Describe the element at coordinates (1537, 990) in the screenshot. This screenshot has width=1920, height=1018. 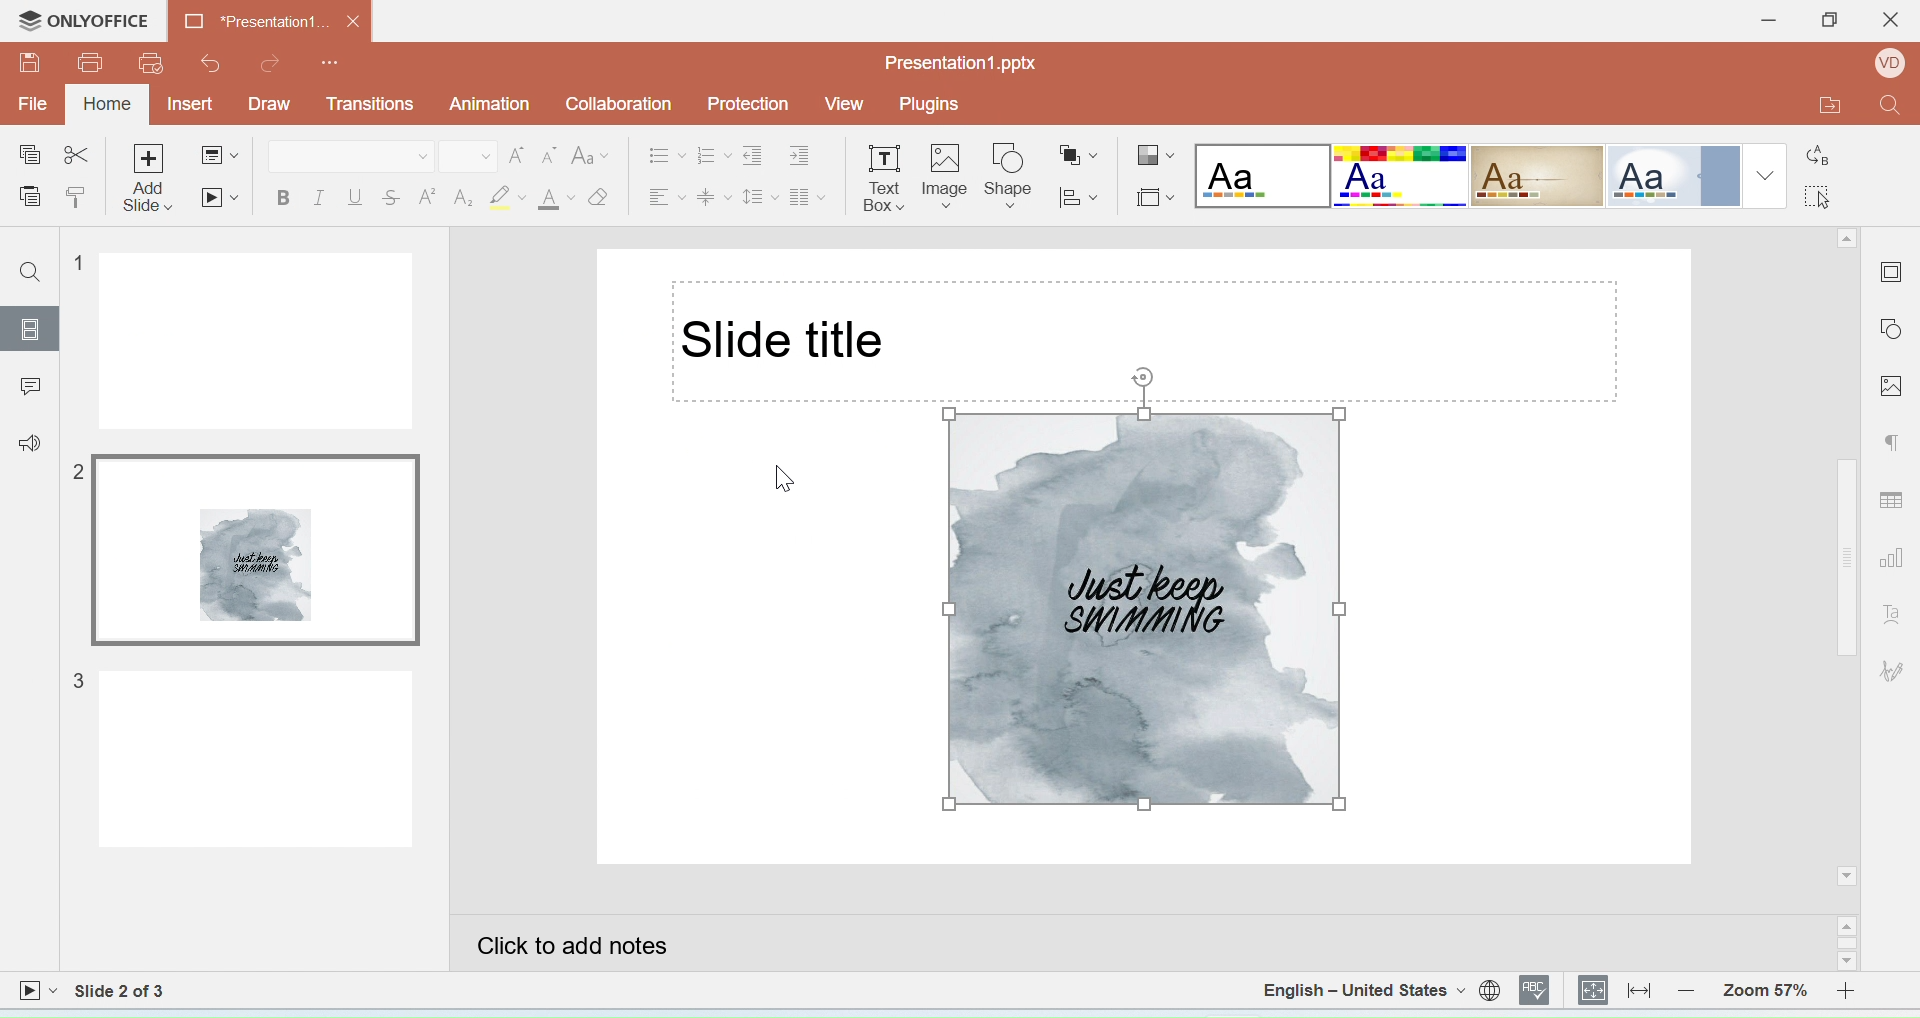
I see `Spell checking` at that location.